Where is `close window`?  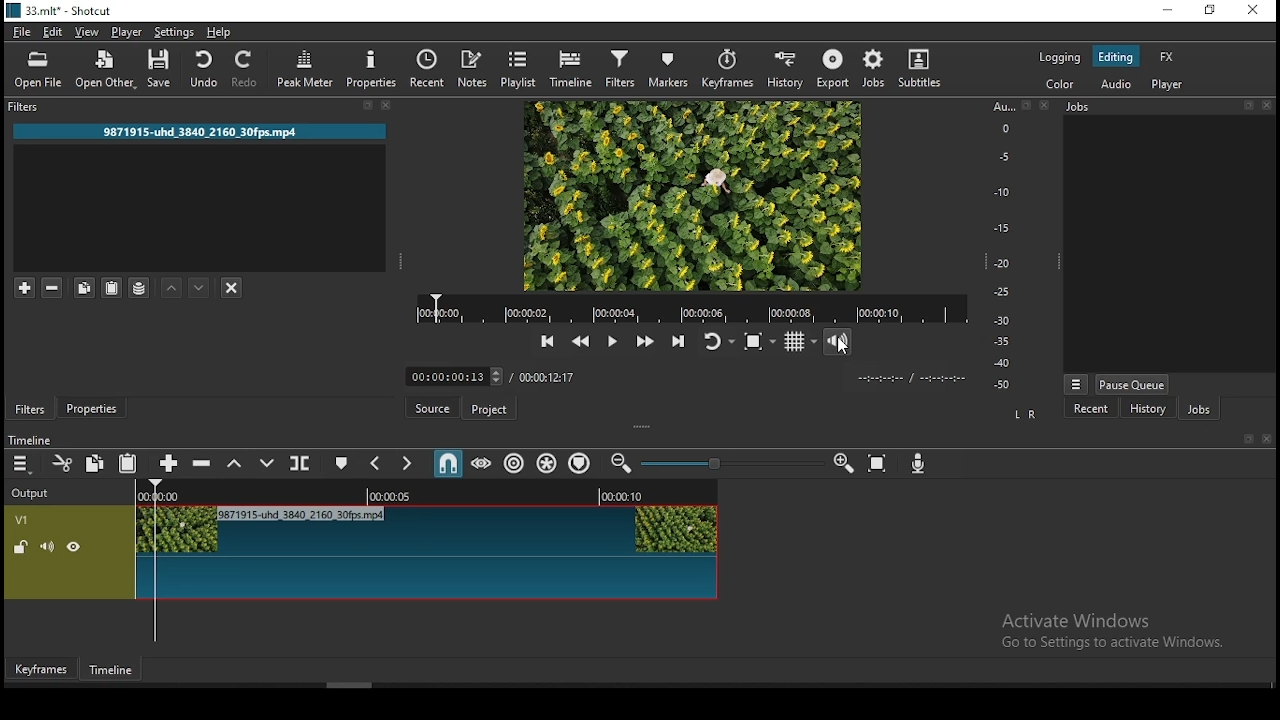
close window is located at coordinates (1255, 11).